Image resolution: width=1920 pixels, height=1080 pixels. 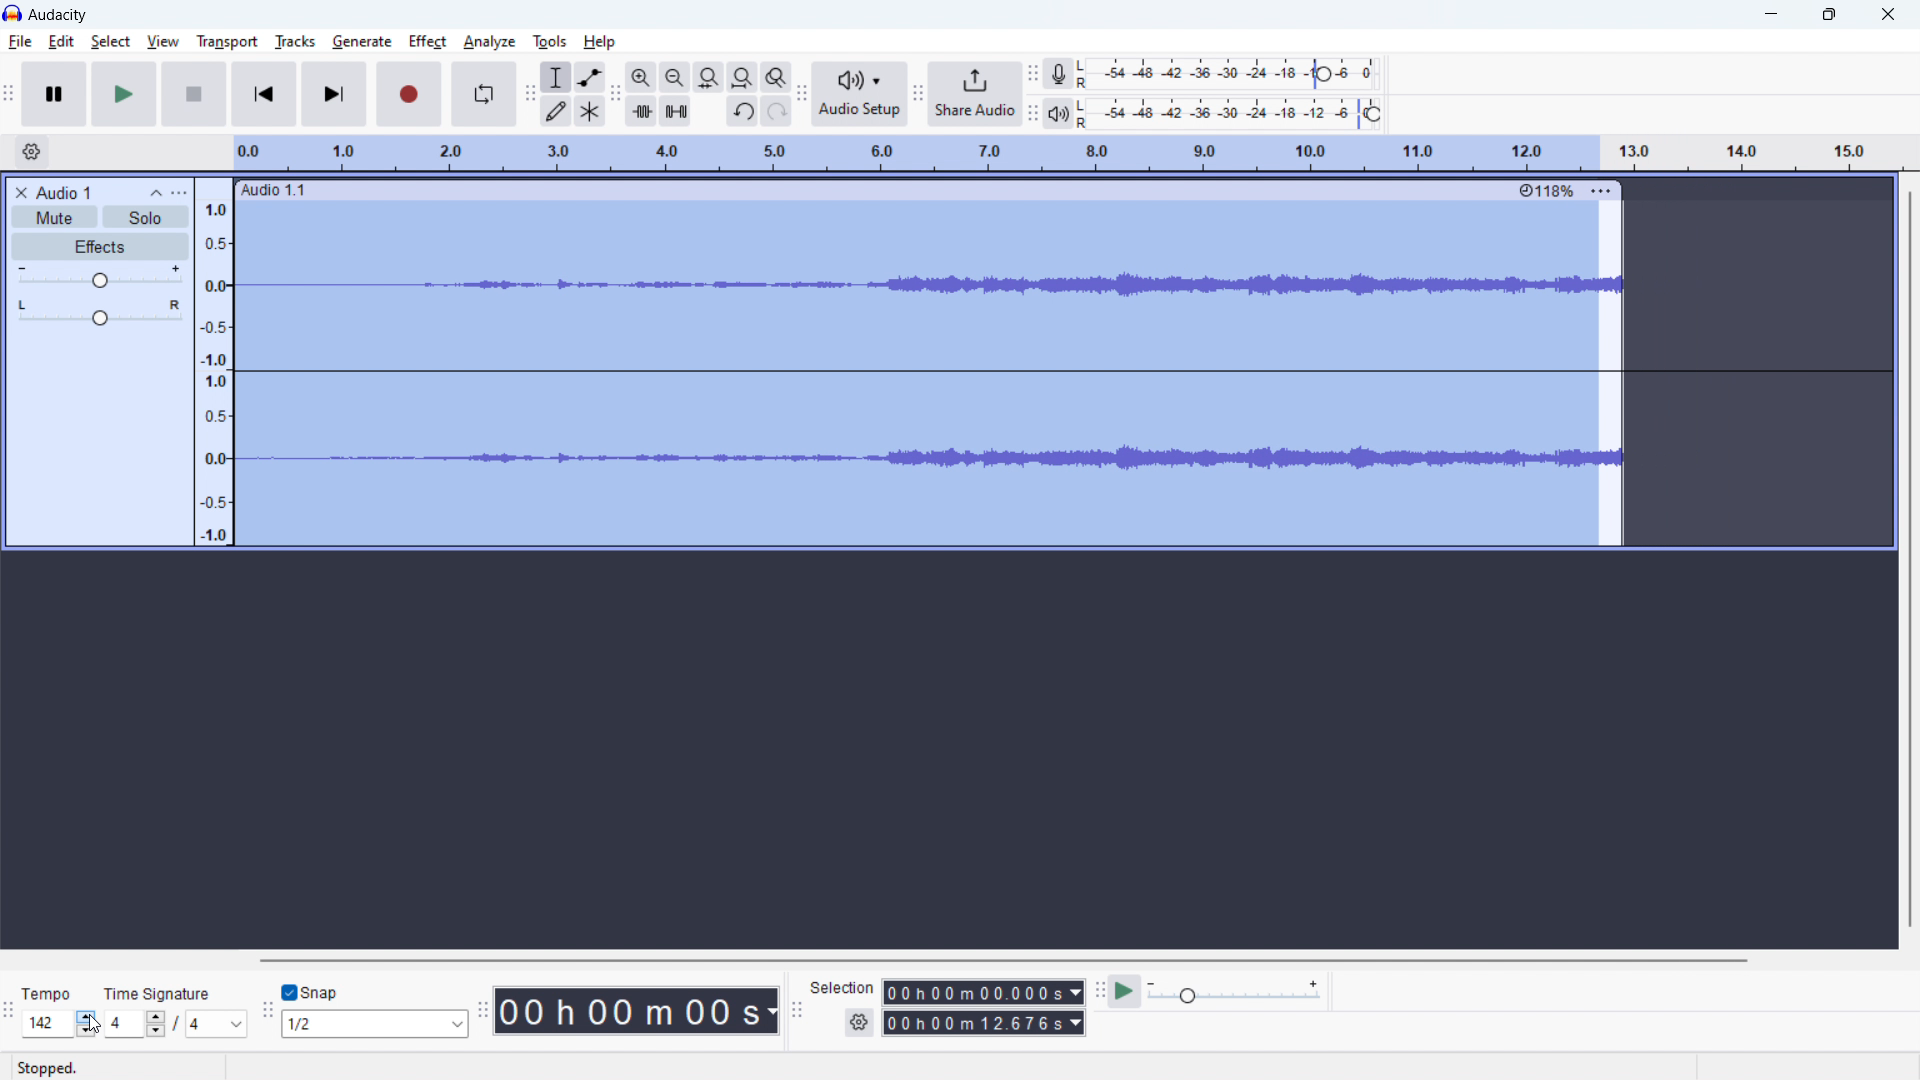 I want to click on trim audio outside selection, so click(x=641, y=110).